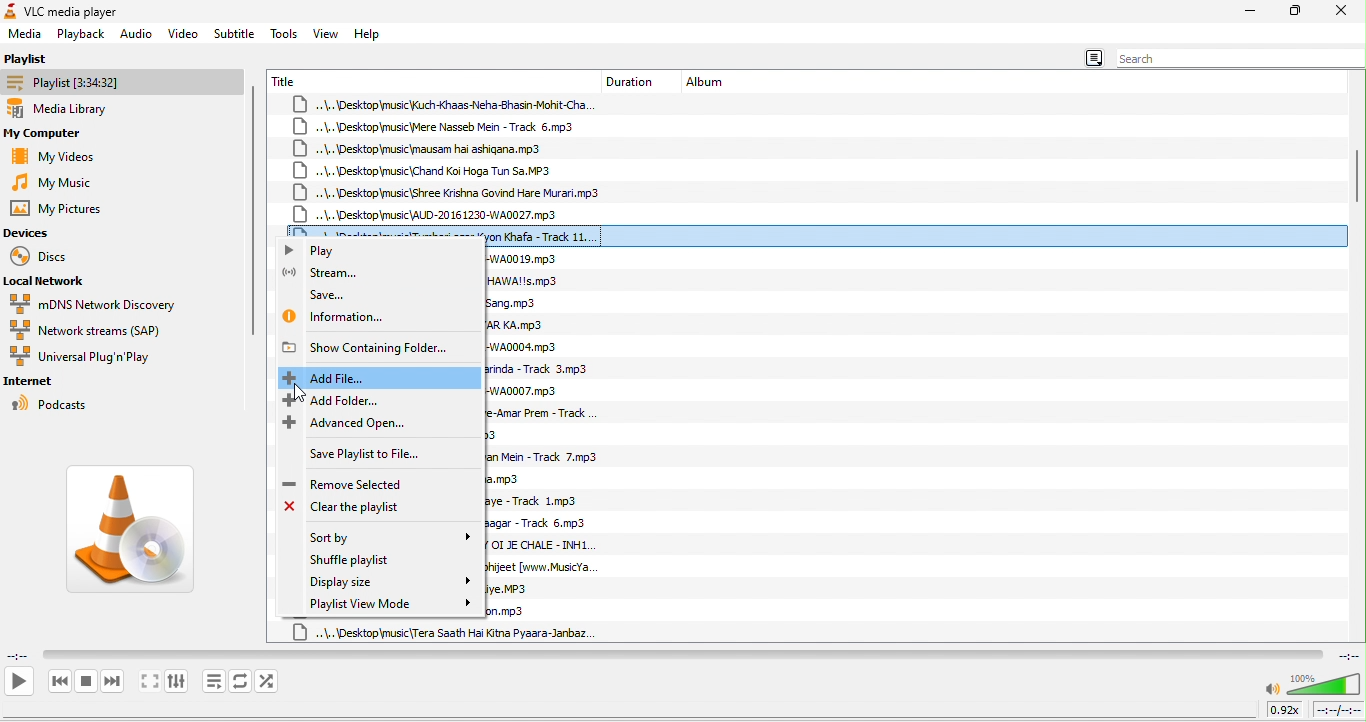  What do you see at coordinates (358, 457) in the screenshot?
I see `save playlist to file` at bounding box center [358, 457].